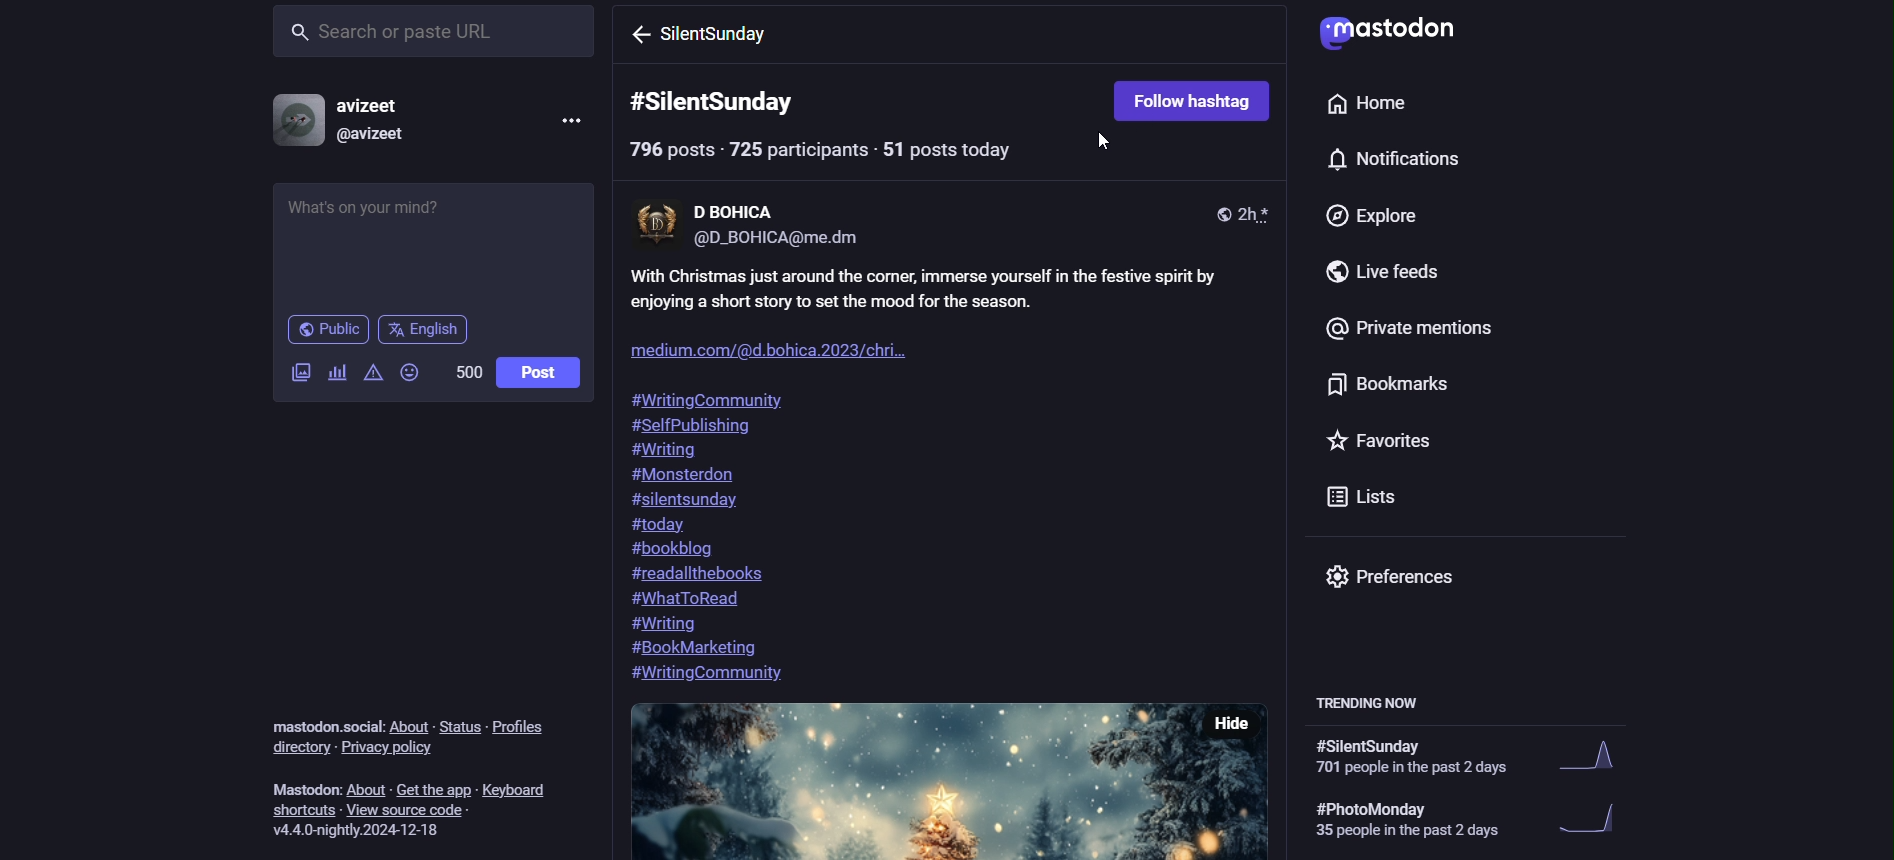  What do you see at coordinates (433, 788) in the screenshot?
I see `get the app` at bounding box center [433, 788].